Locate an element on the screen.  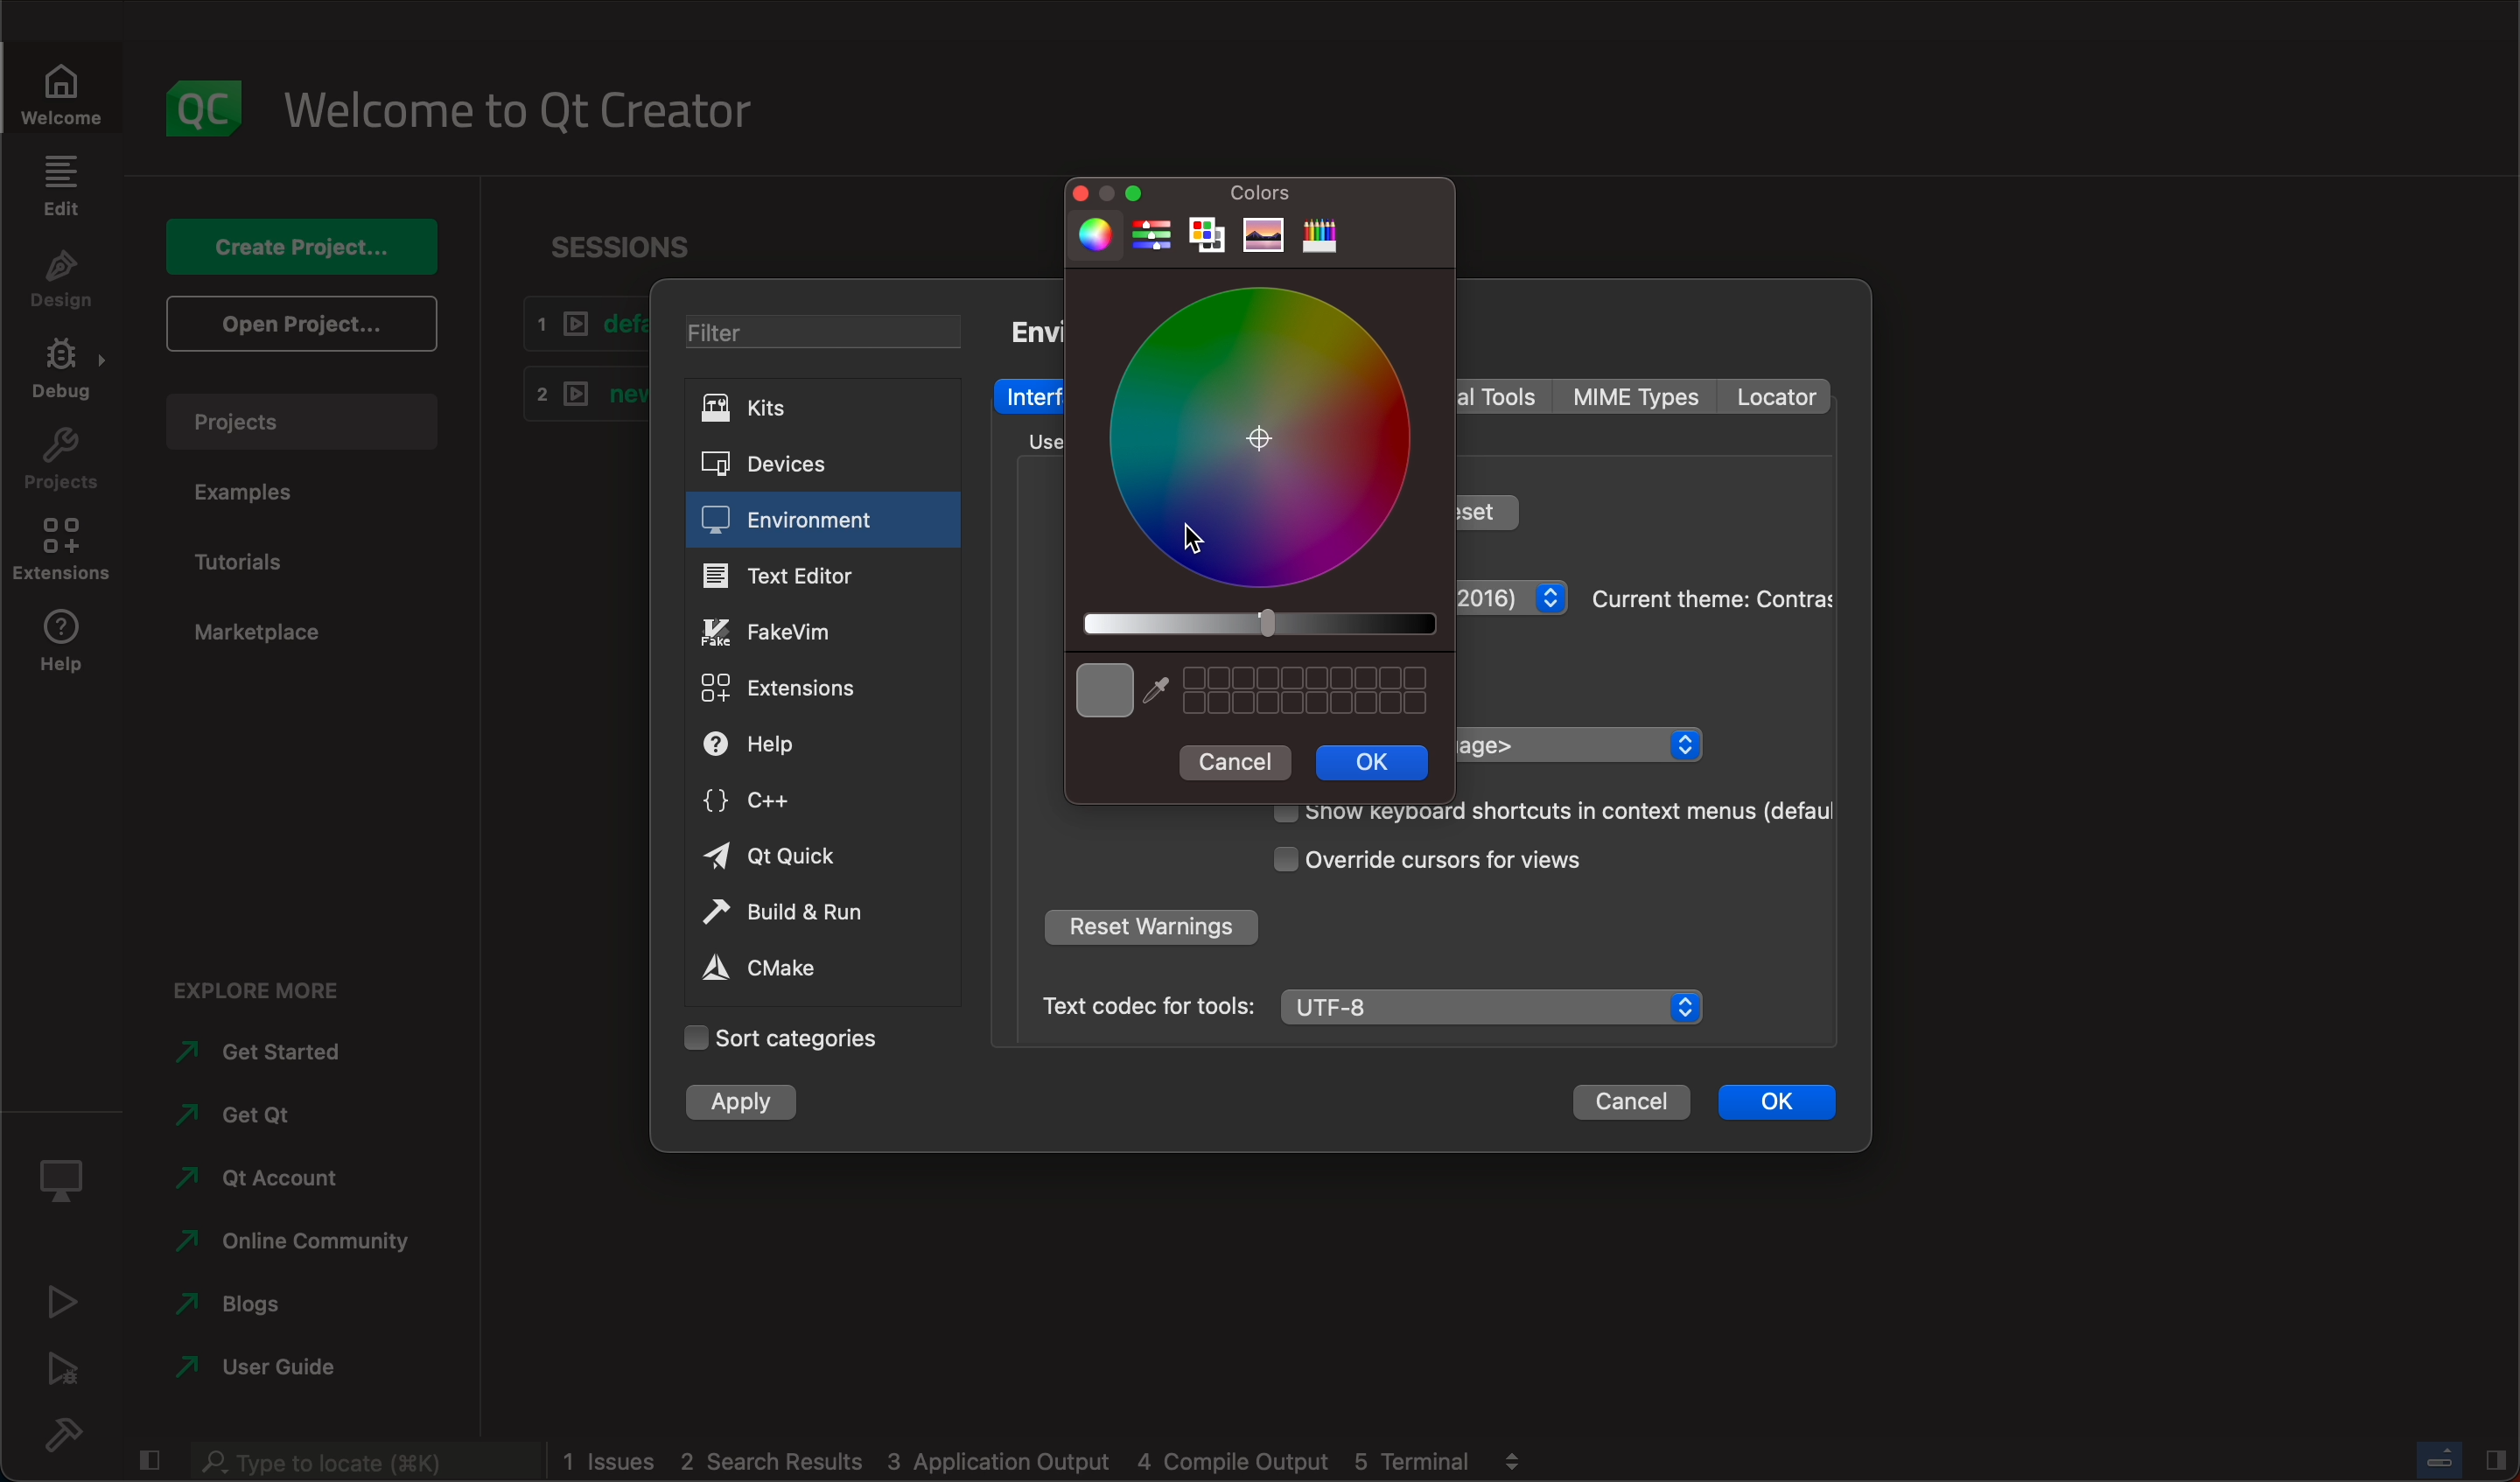
dropper is located at coordinates (1159, 691).